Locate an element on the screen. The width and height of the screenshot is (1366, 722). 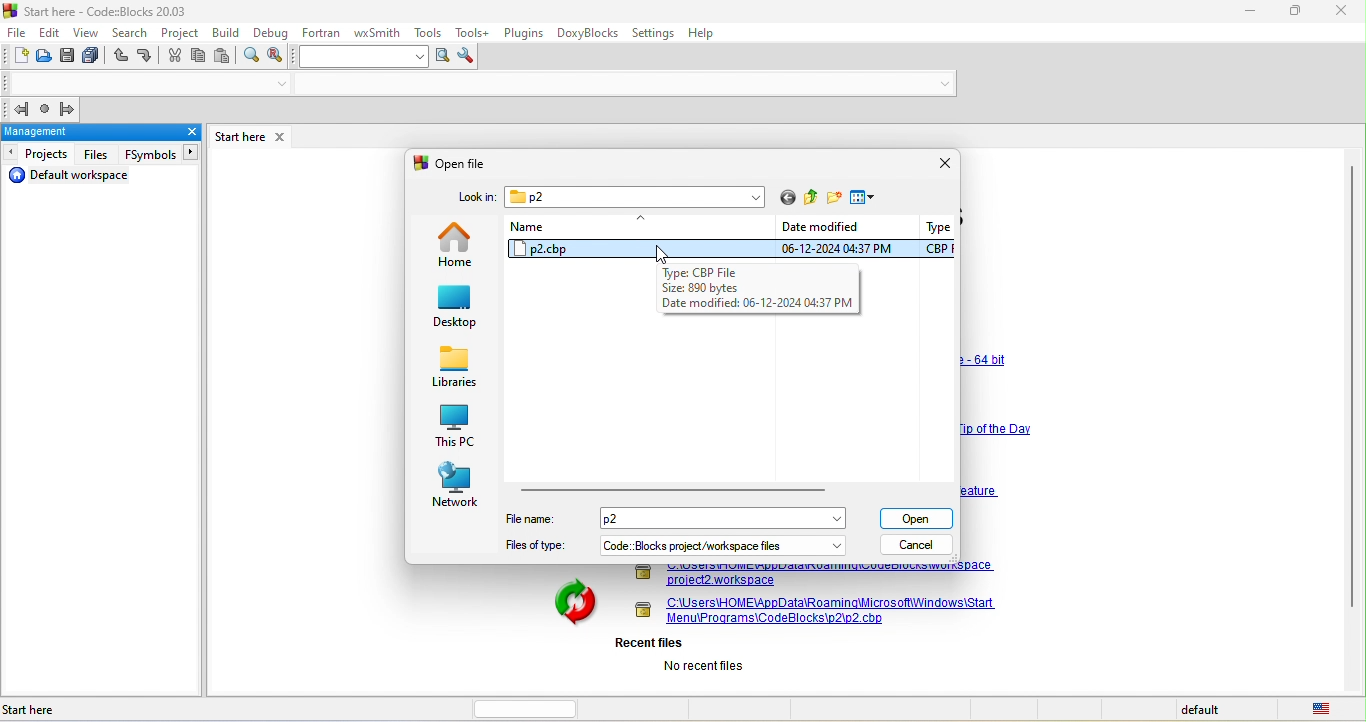
cut is located at coordinates (174, 59).